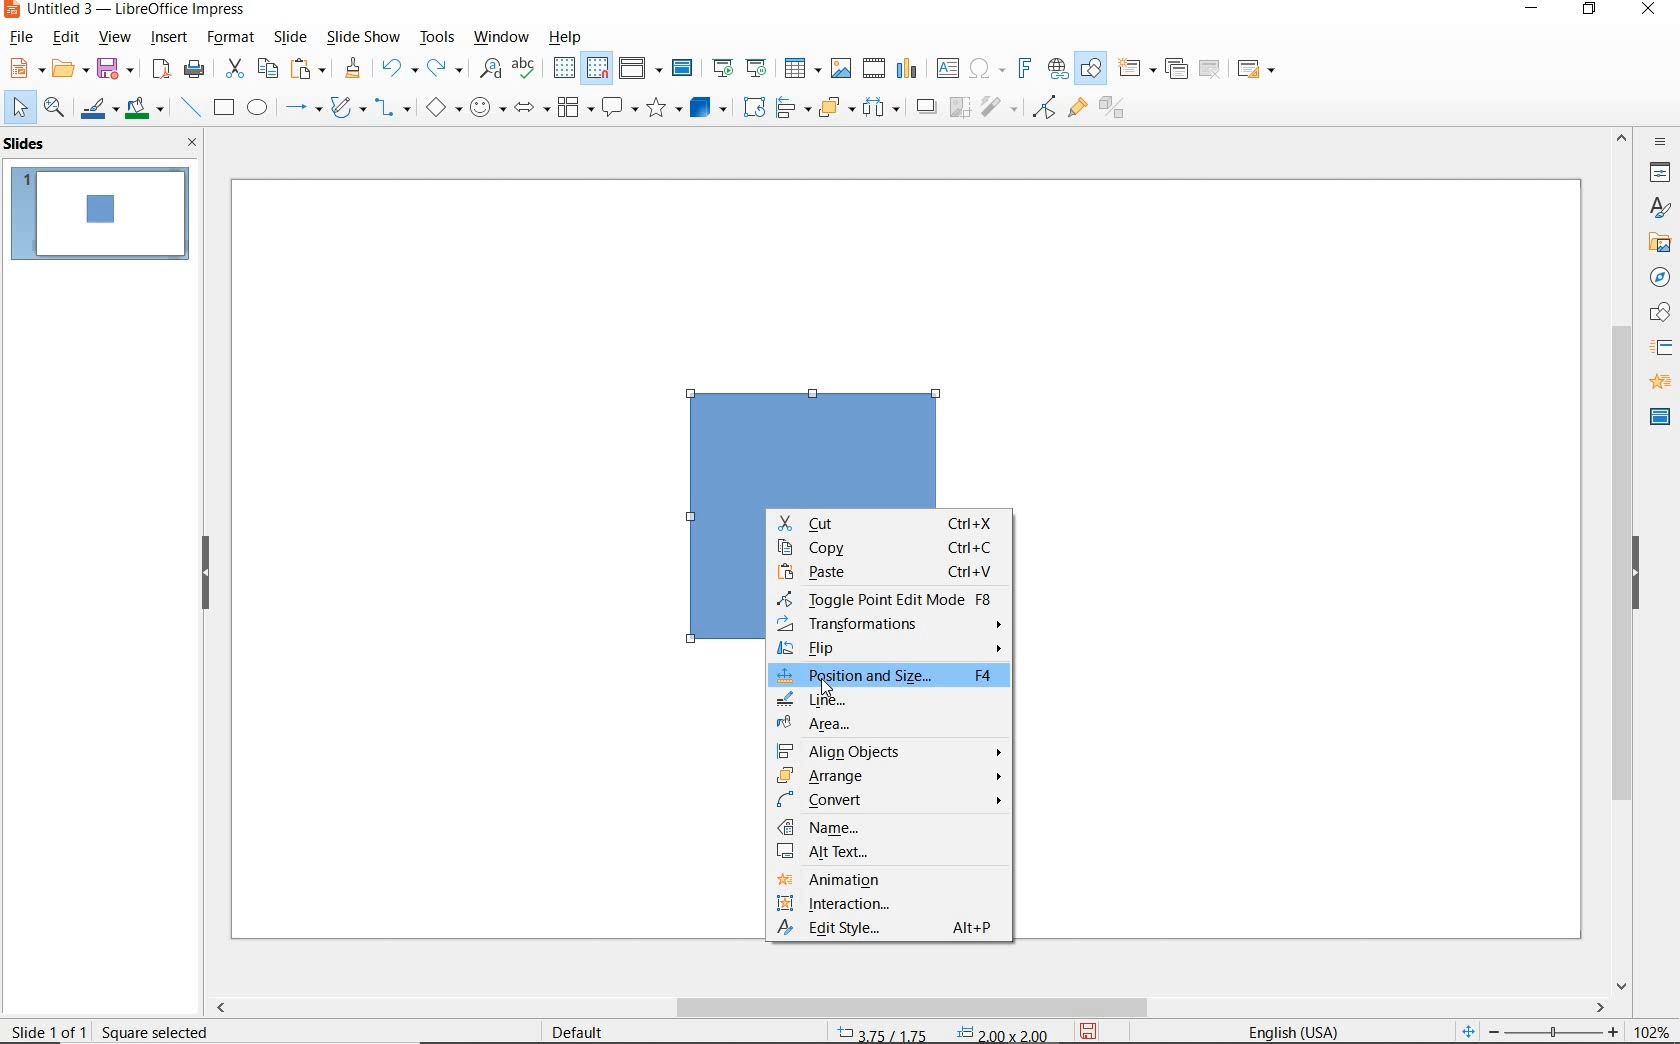 This screenshot has width=1680, height=1044. What do you see at coordinates (883, 524) in the screenshot?
I see `CUT` at bounding box center [883, 524].